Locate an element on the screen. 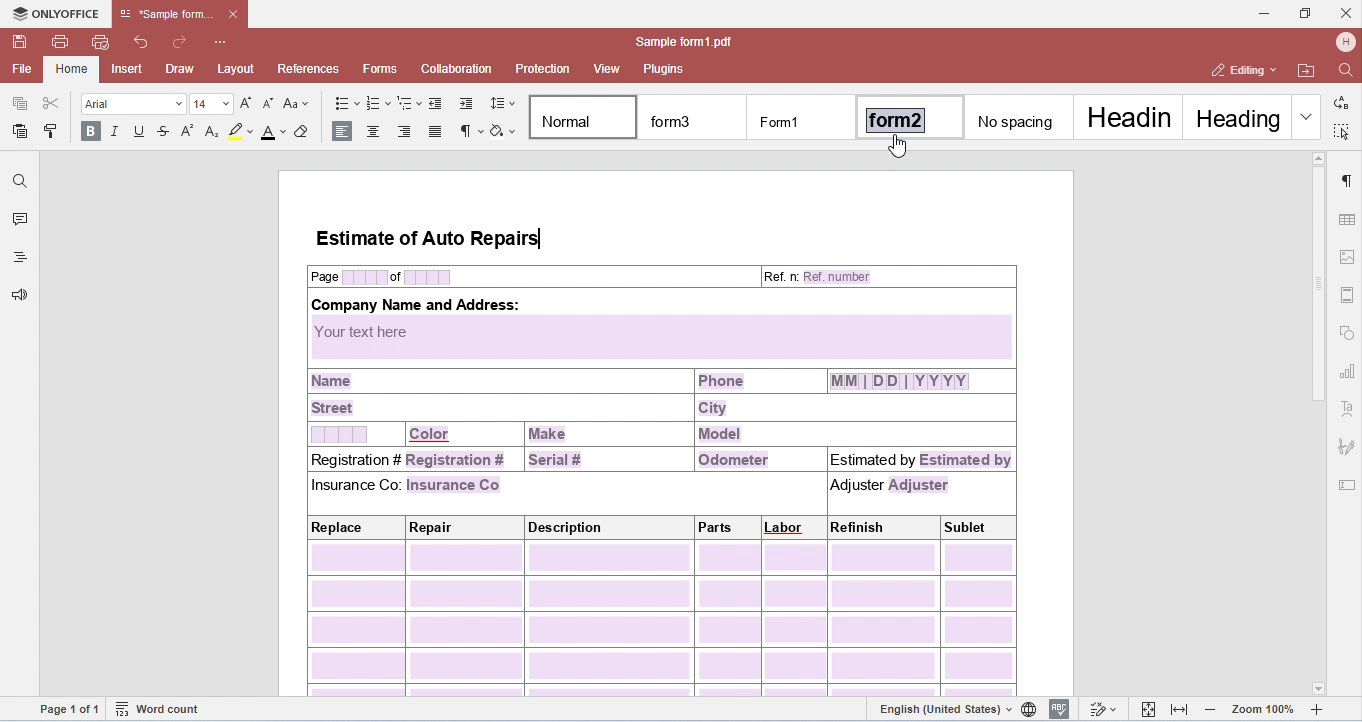  change ease is located at coordinates (298, 103).